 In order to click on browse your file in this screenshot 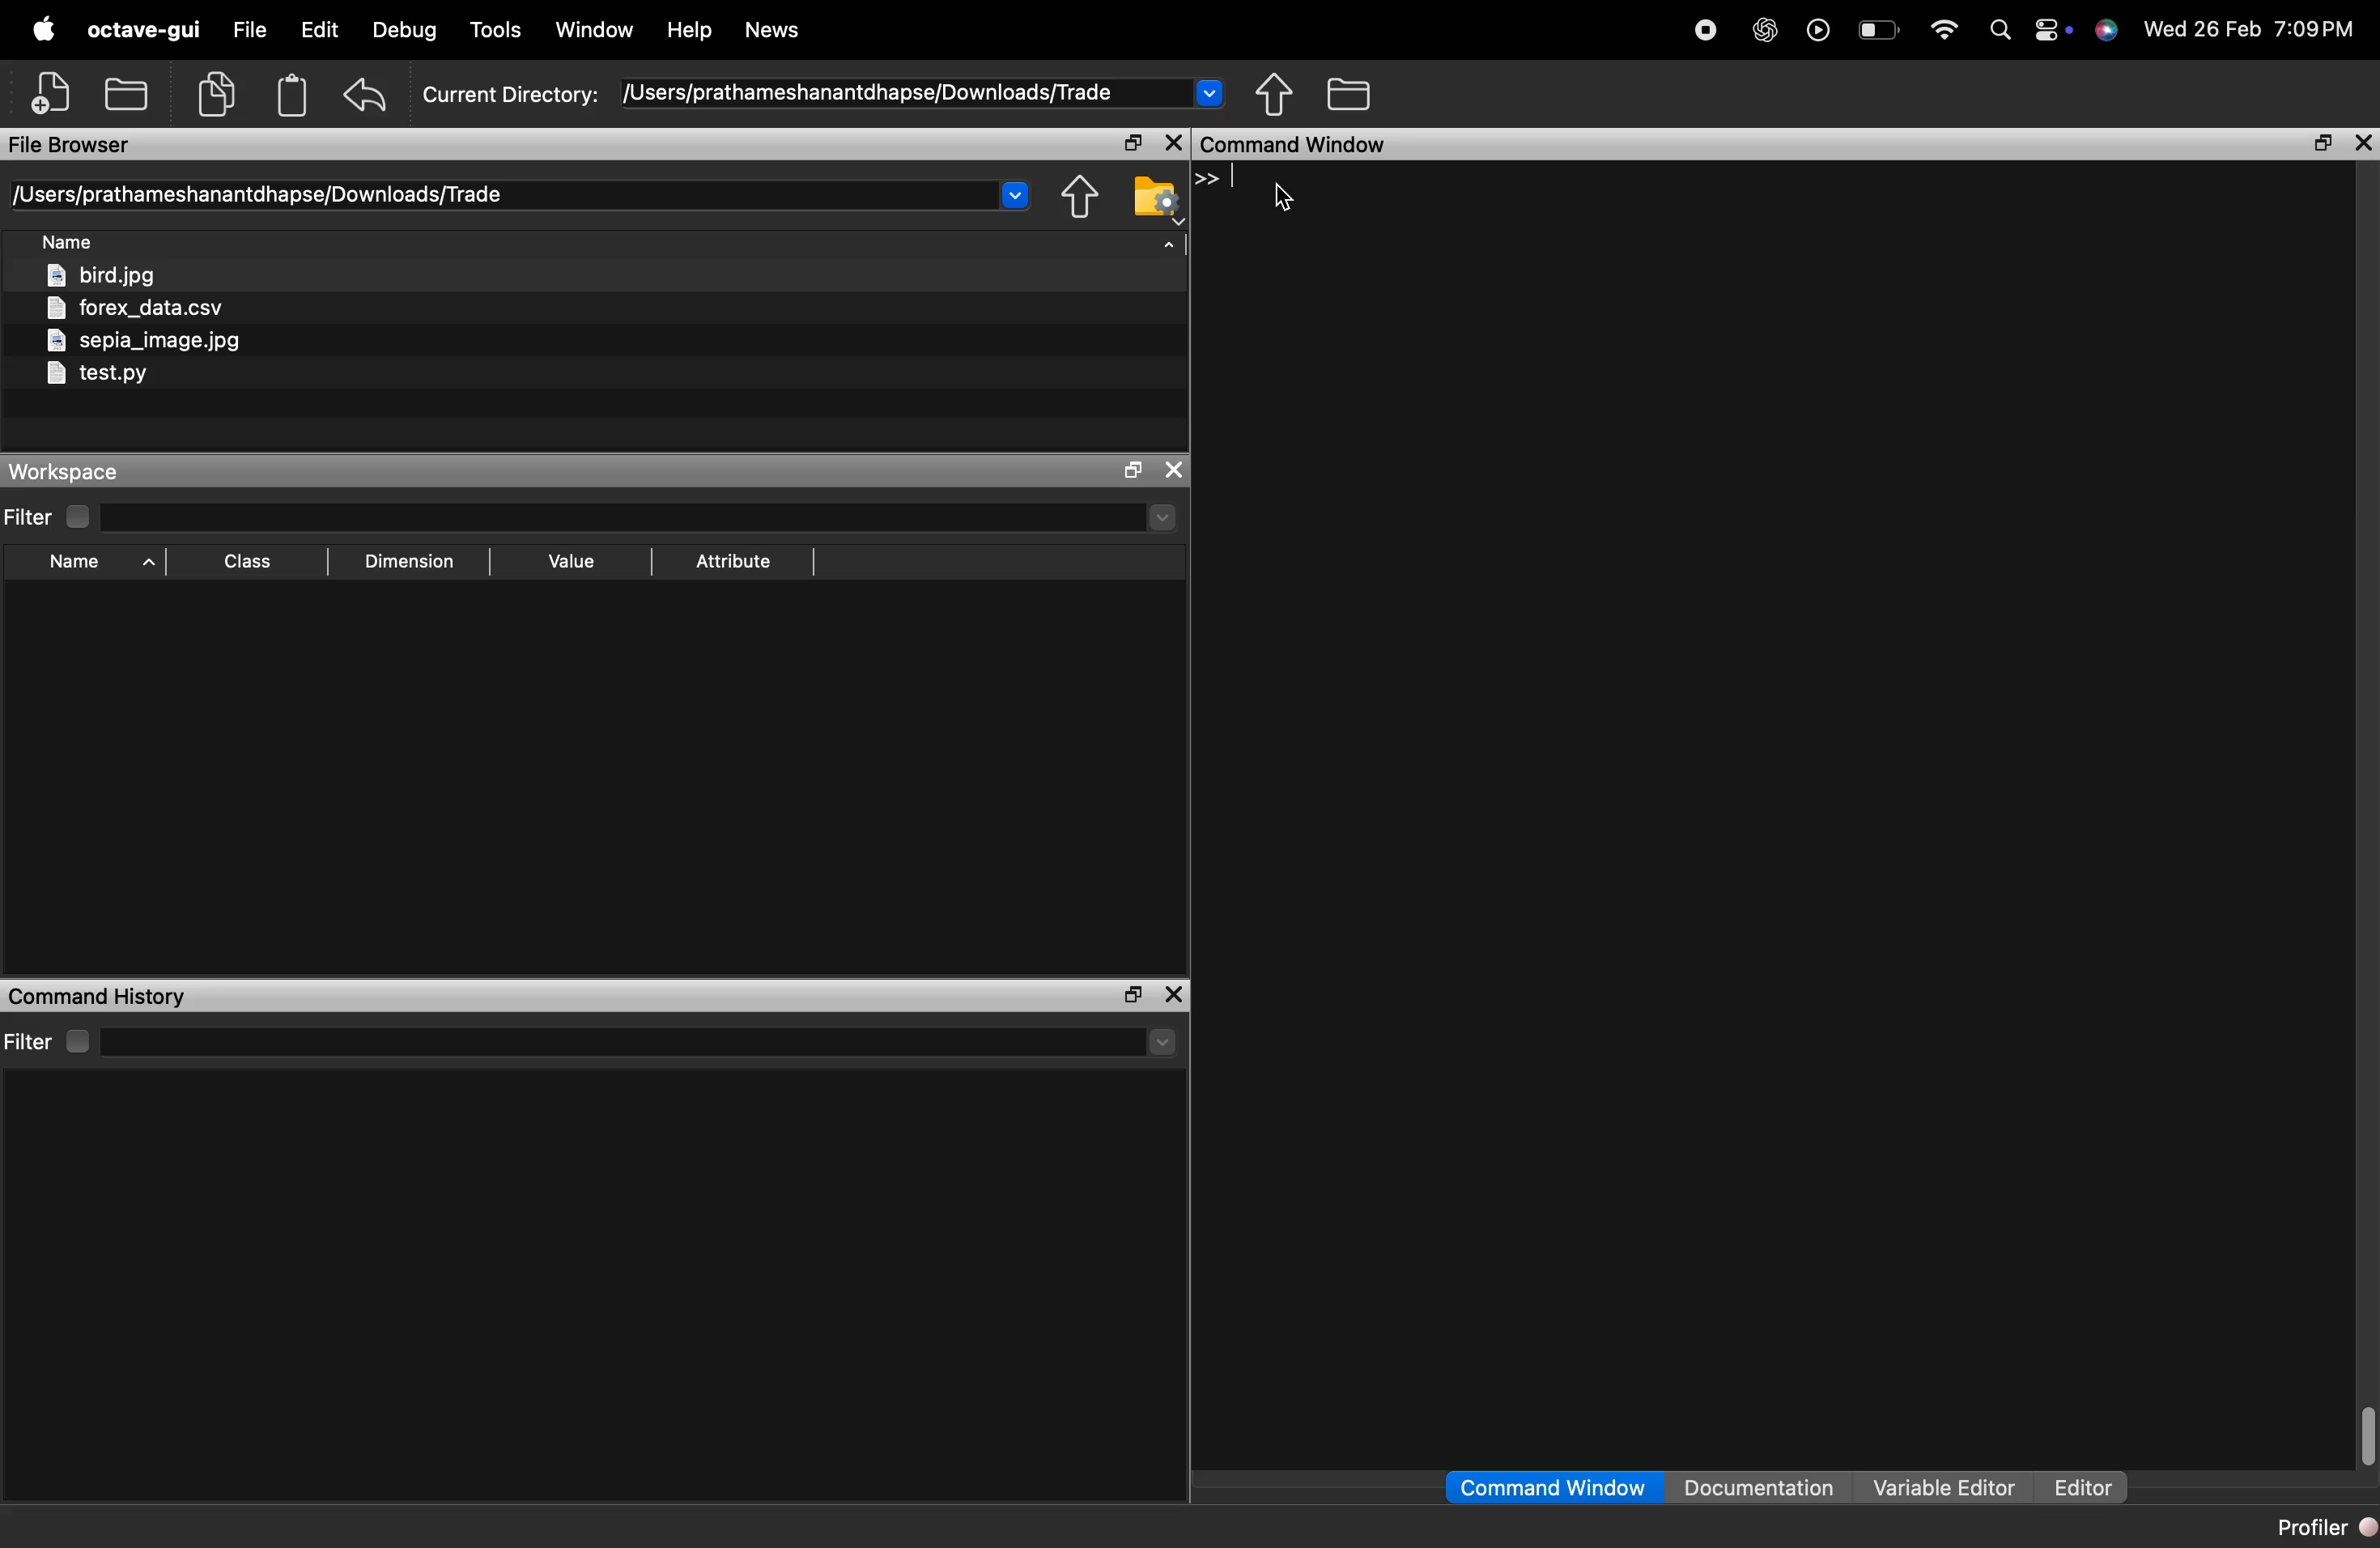, I will do `click(1155, 196)`.